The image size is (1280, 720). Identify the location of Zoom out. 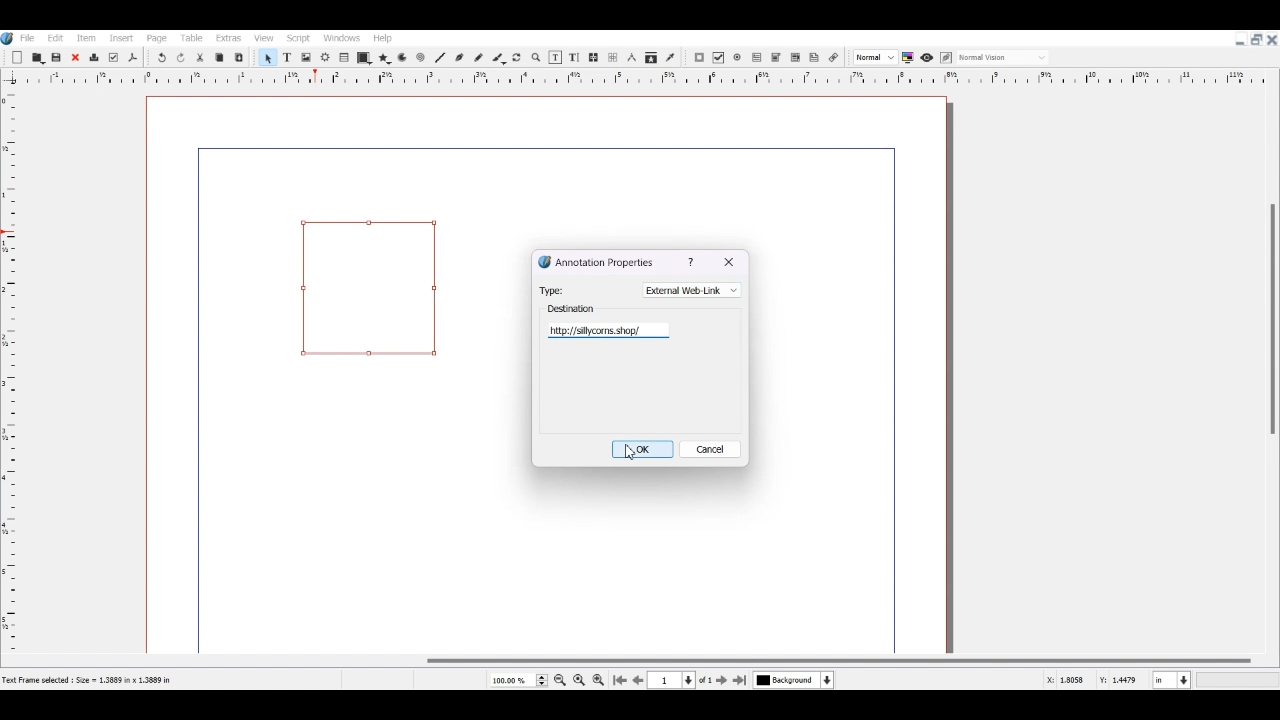
(561, 680).